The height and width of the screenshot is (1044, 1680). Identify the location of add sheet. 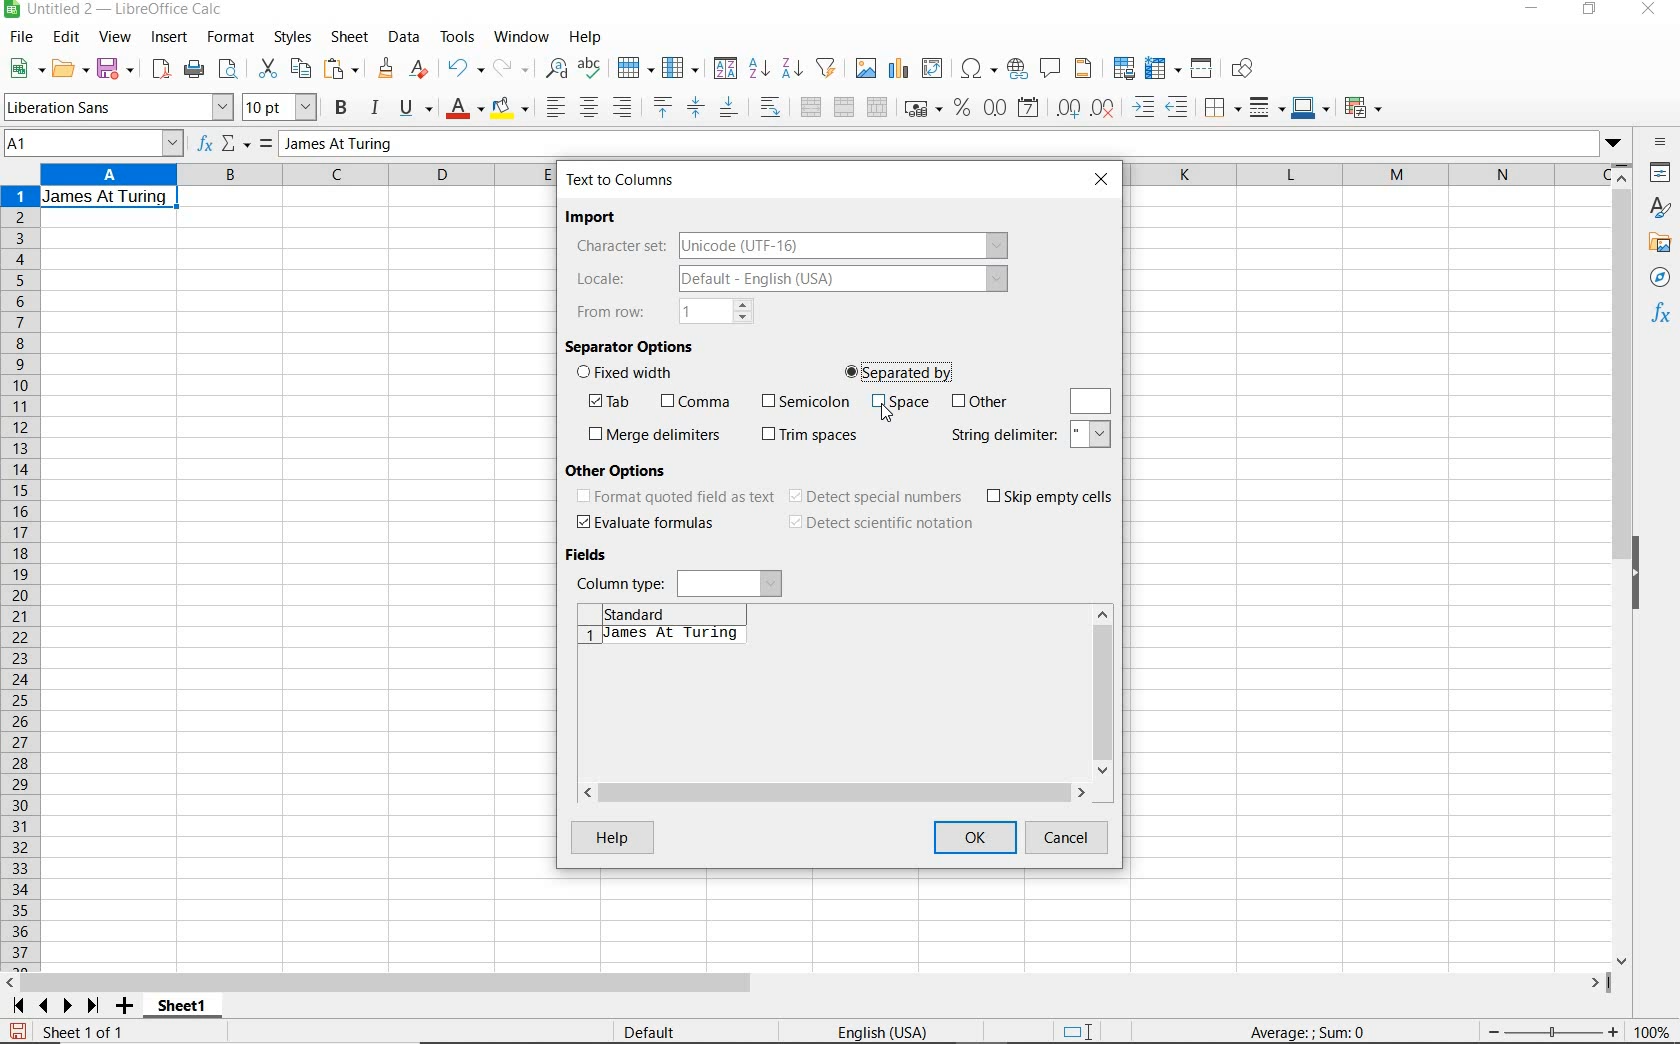
(122, 1007).